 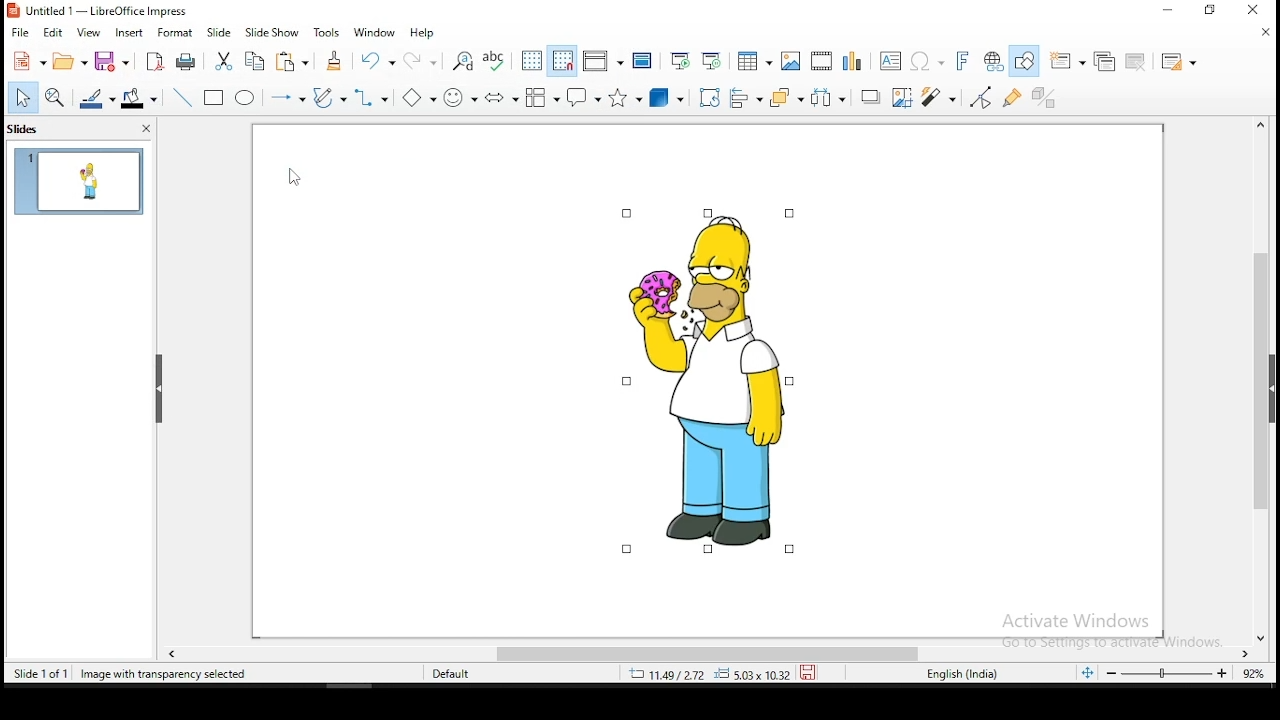 I want to click on edit, so click(x=55, y=34).